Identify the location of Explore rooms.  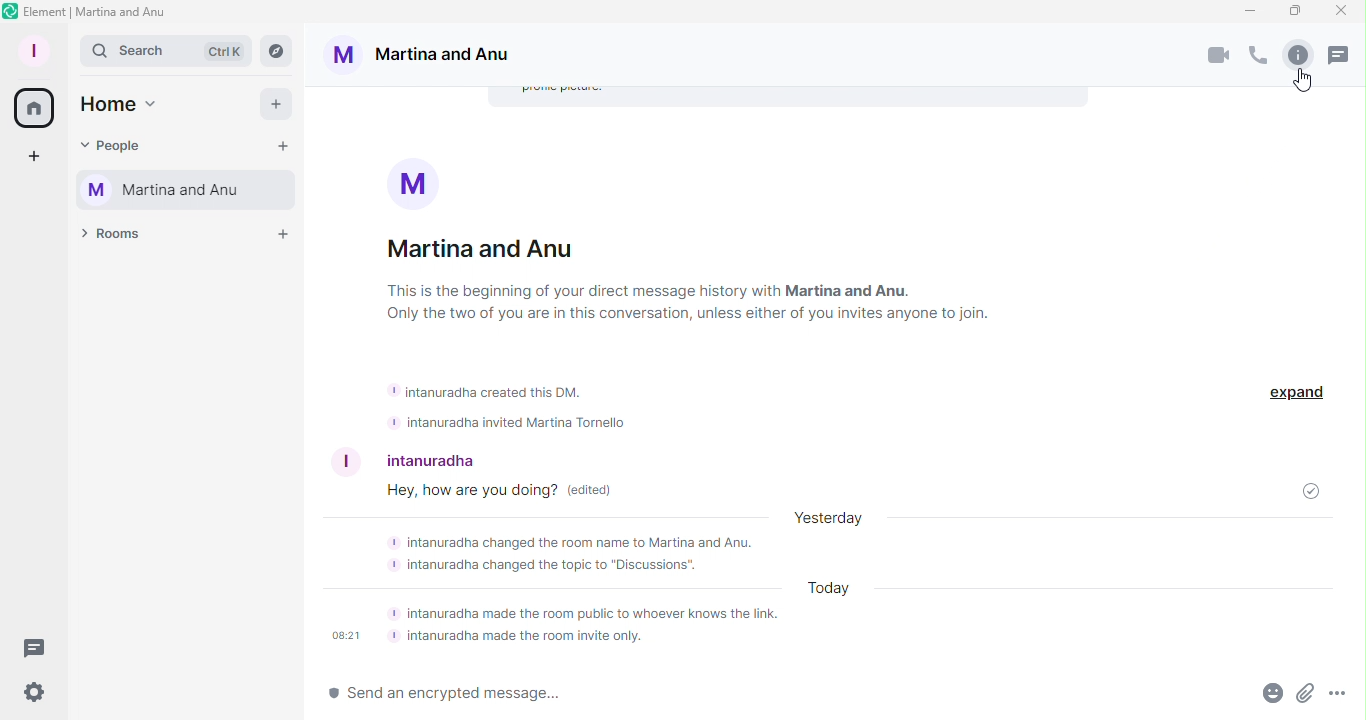
(277, 50).